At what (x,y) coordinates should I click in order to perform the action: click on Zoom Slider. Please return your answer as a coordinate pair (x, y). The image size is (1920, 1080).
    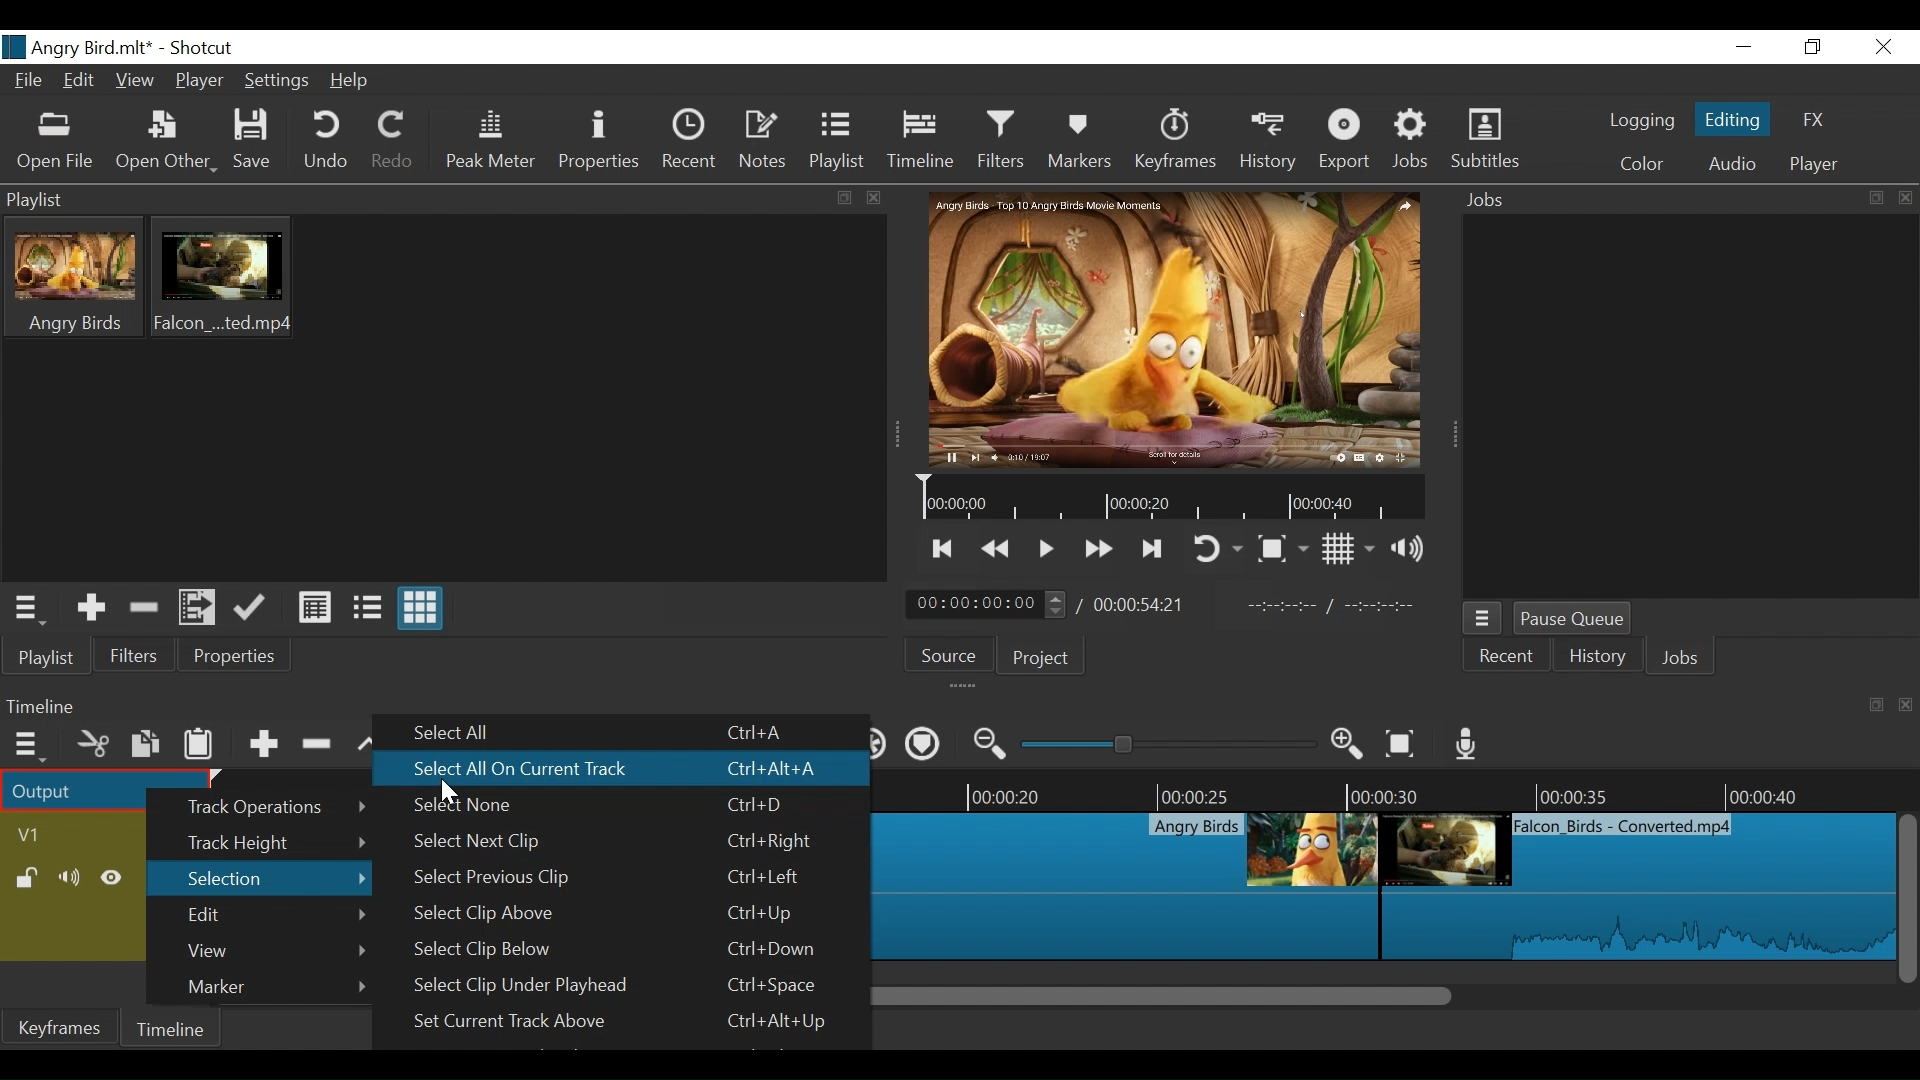
    Looking at the image, I should click on (1171, 744).